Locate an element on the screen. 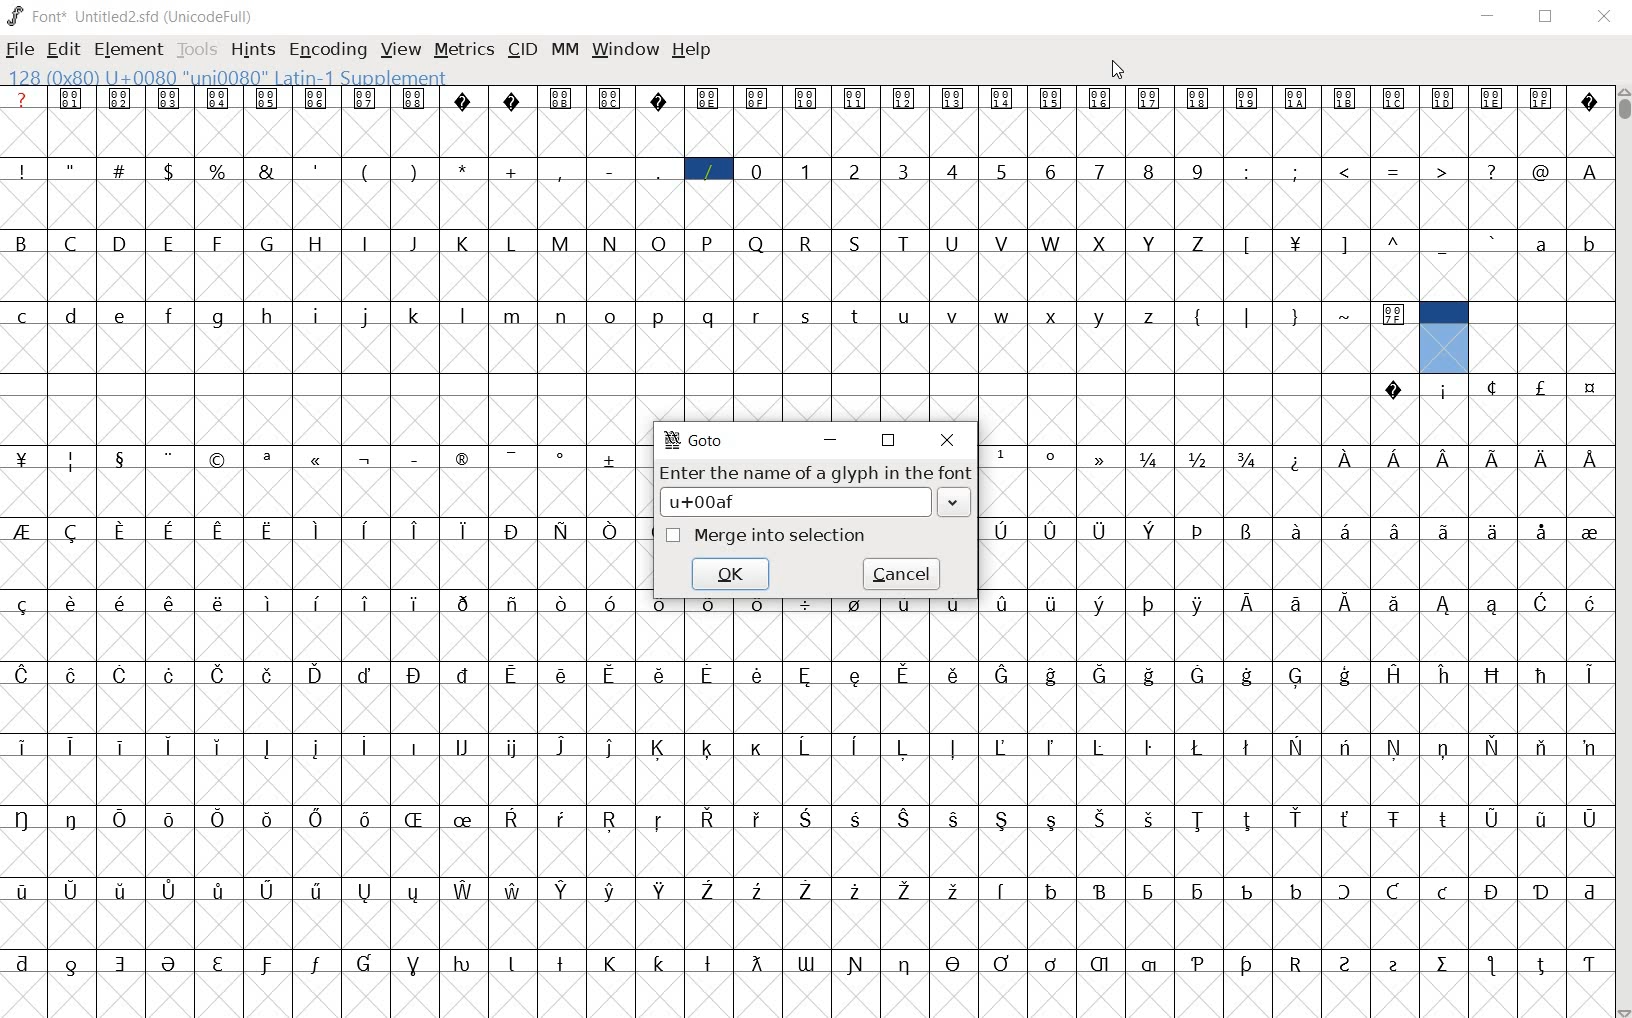 This screenshot has width=1632, height=1018. Symbol is located at coordinates (809, 818).